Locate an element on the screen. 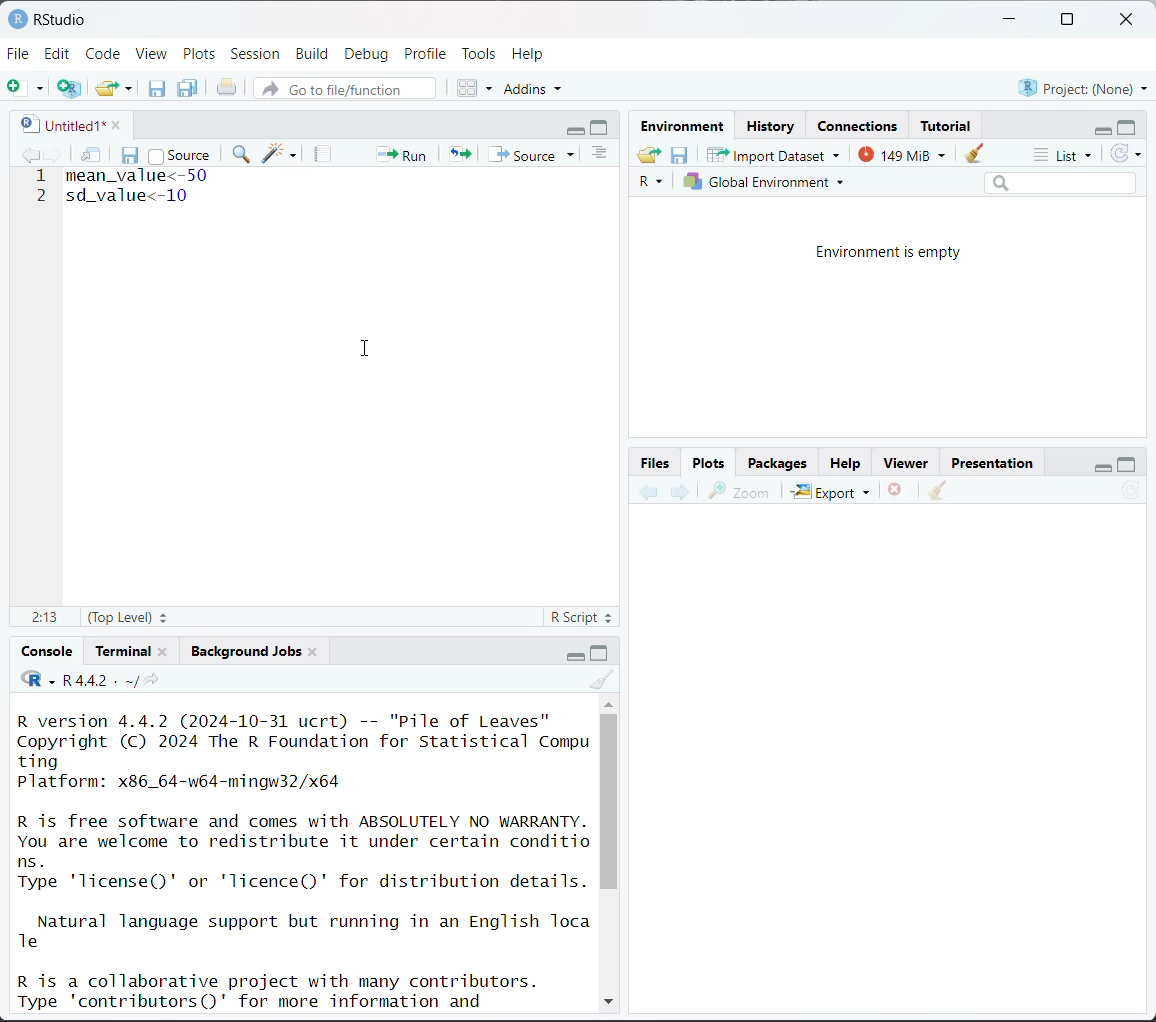 The width and height of the screenshot is (1156, 1022). Environment is located at coordinates (686, 127).